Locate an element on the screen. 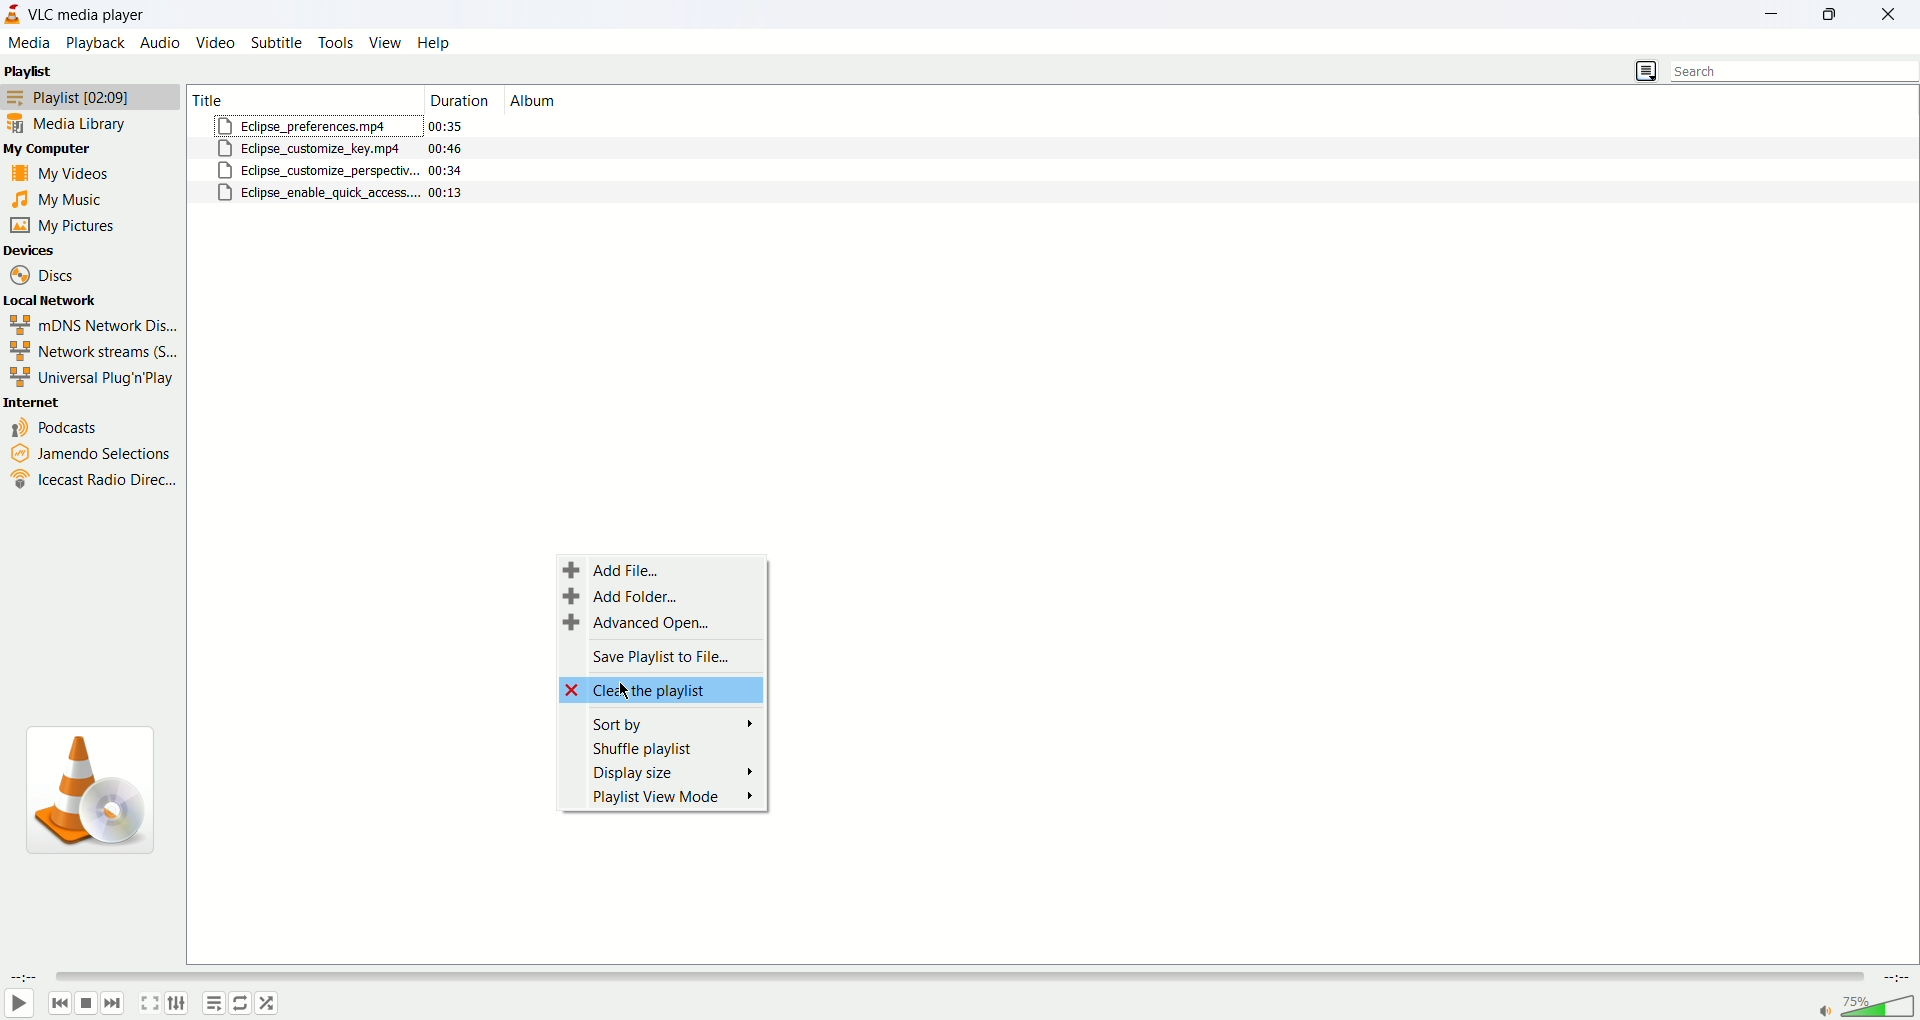 This screenshot has height=1020, width=1920. audio is located at coordinates (161, 45).